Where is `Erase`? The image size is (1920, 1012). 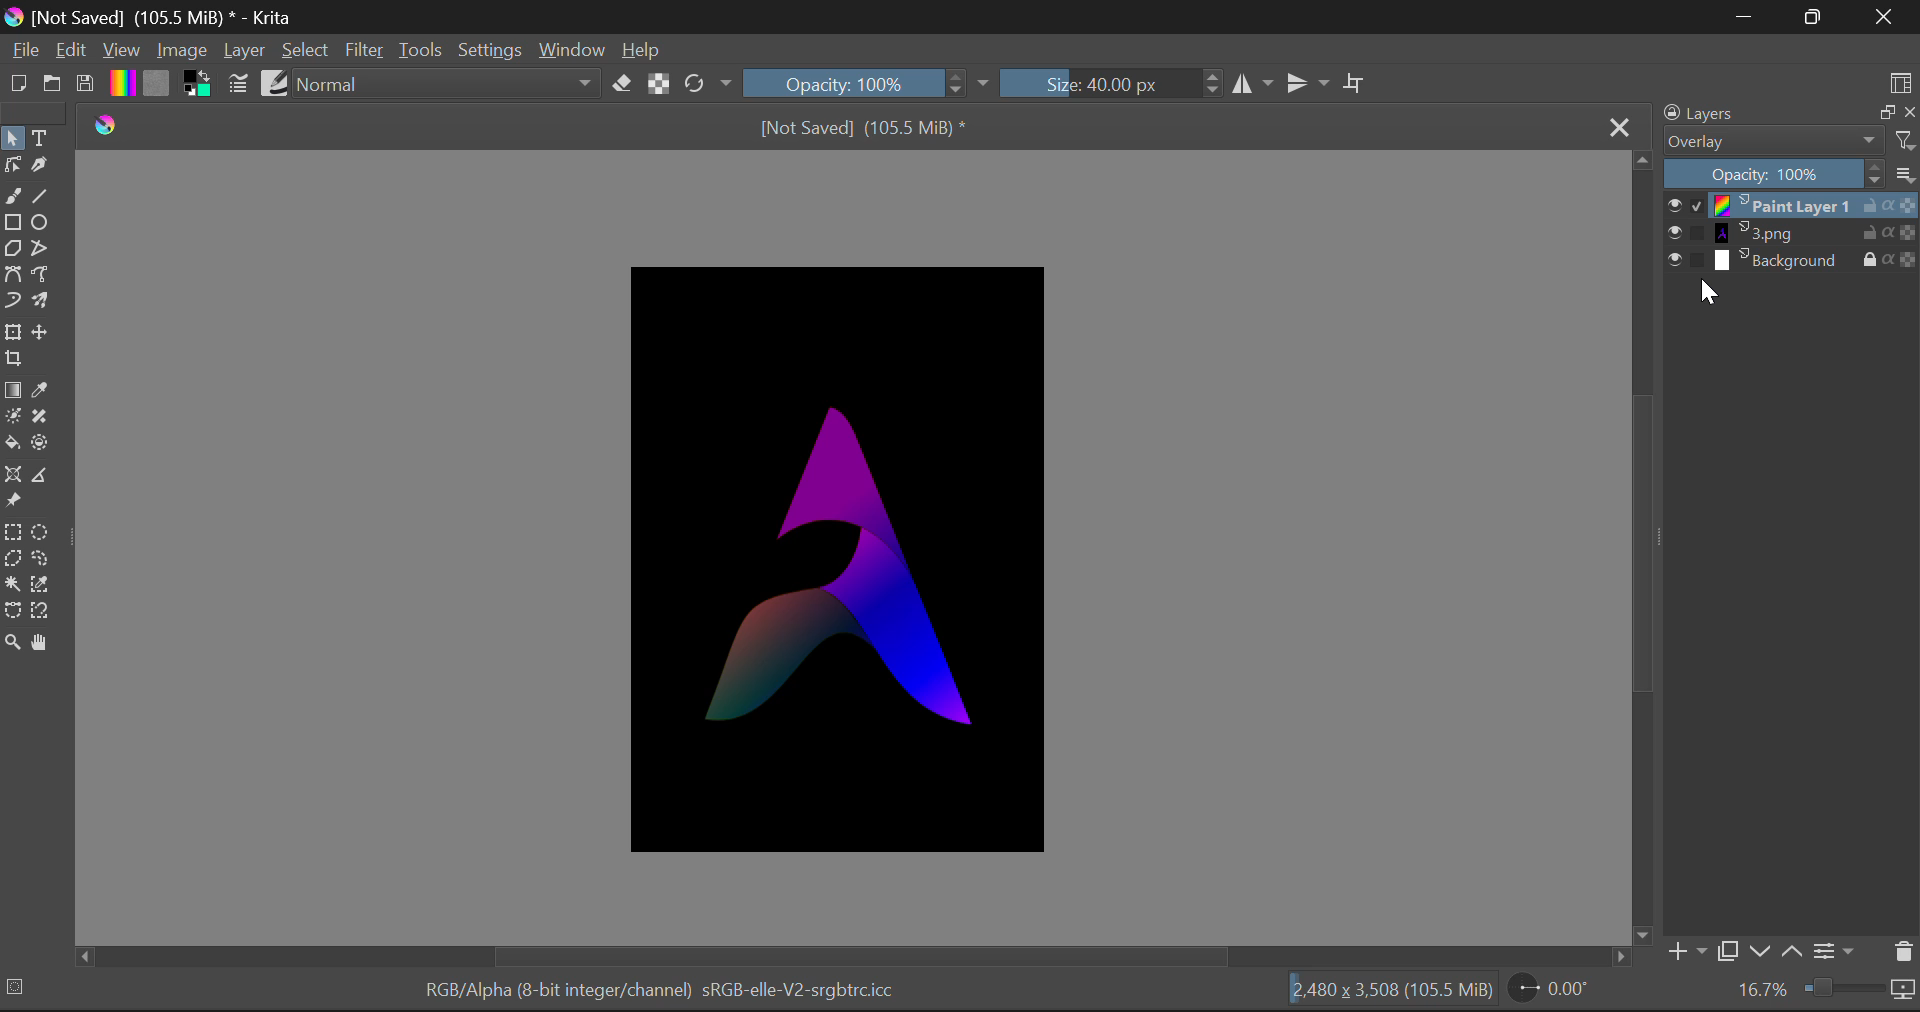 Erase is located at coordinates (625, 87).